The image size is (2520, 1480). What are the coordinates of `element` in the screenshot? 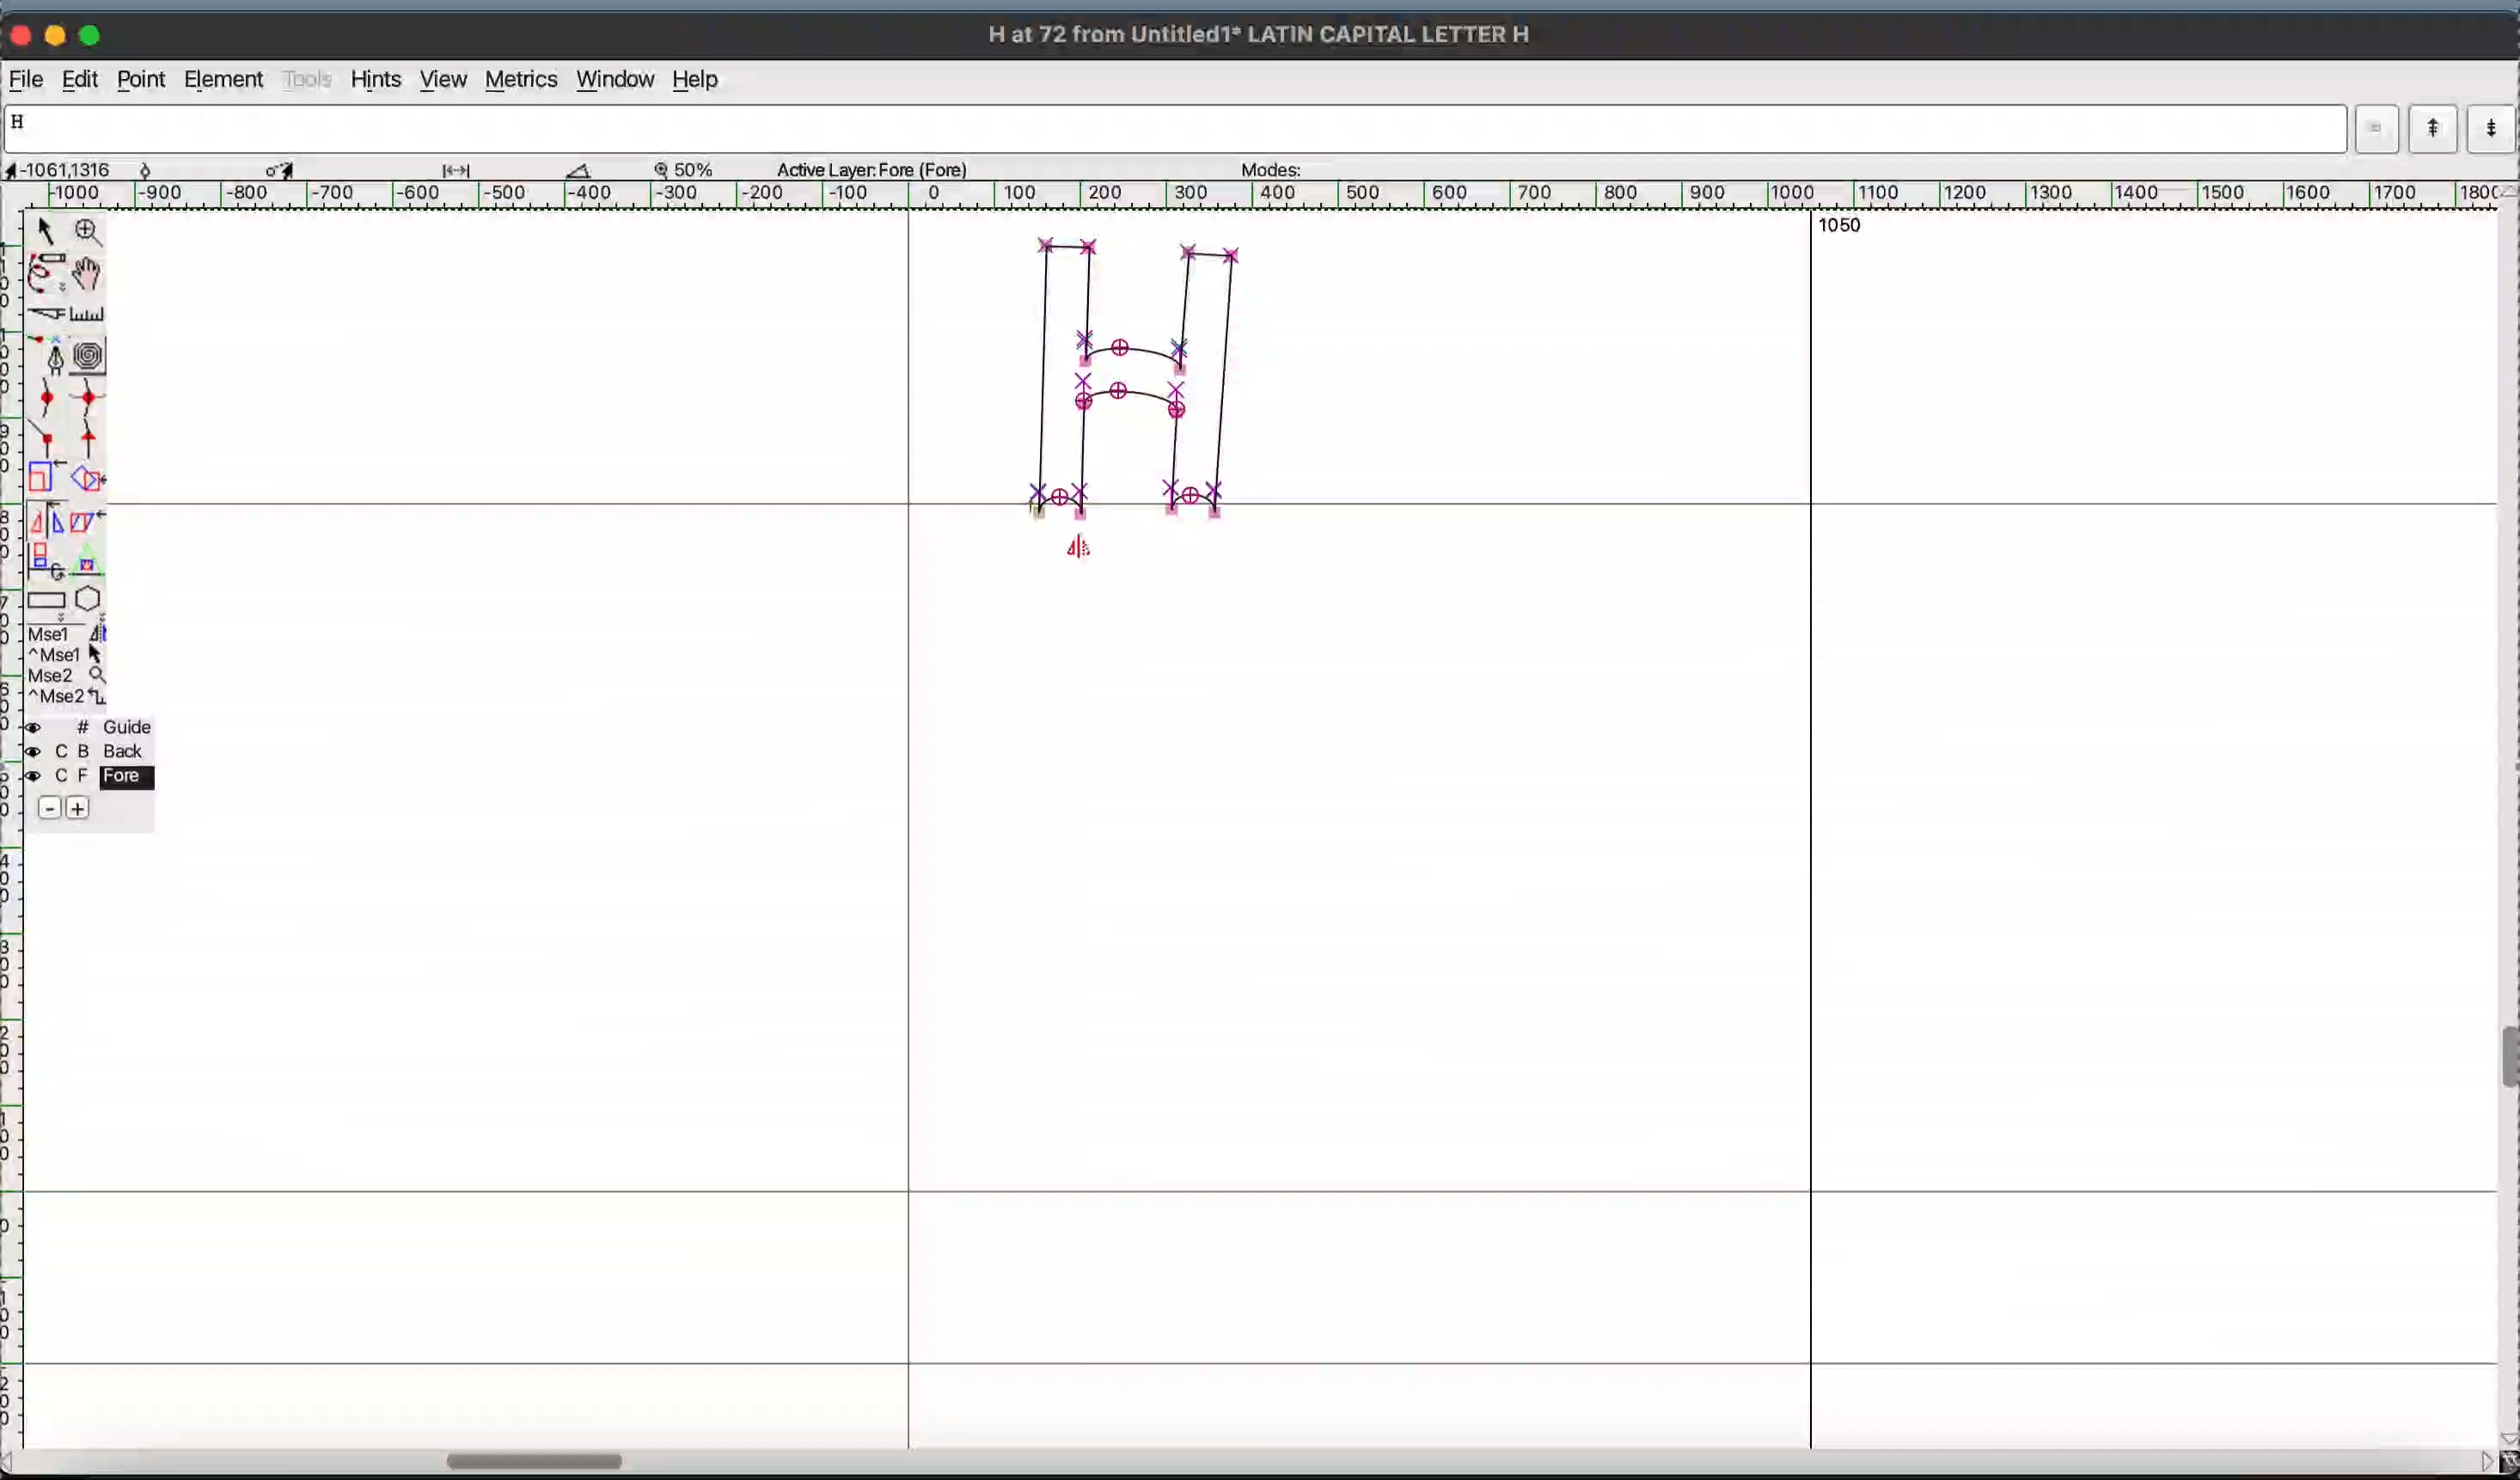 It's located at (226, 80).